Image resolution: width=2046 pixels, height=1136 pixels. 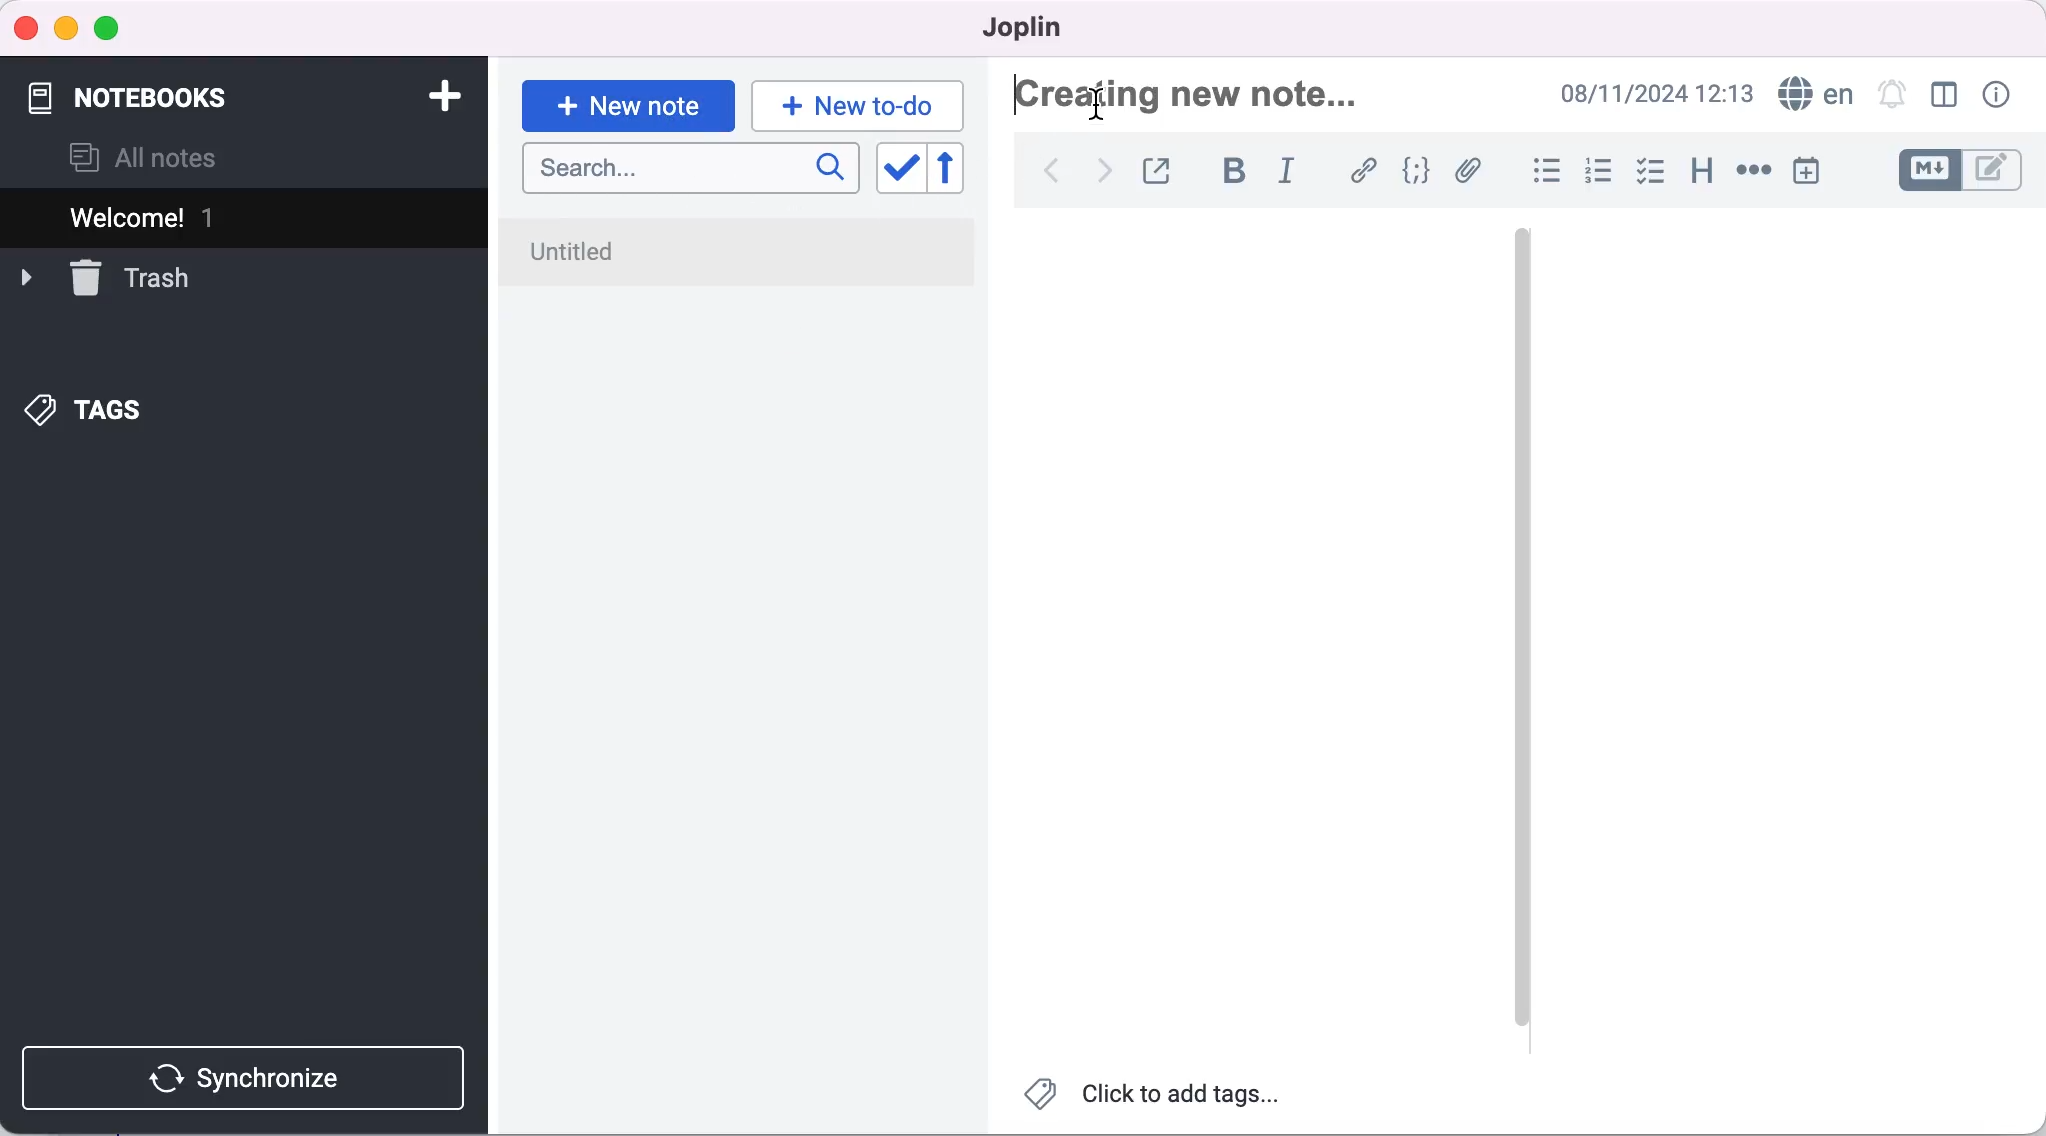 What do you see at coordinates (440, 94) in the screenshot?
I see `add notebook` at bounding box center [440, 94].